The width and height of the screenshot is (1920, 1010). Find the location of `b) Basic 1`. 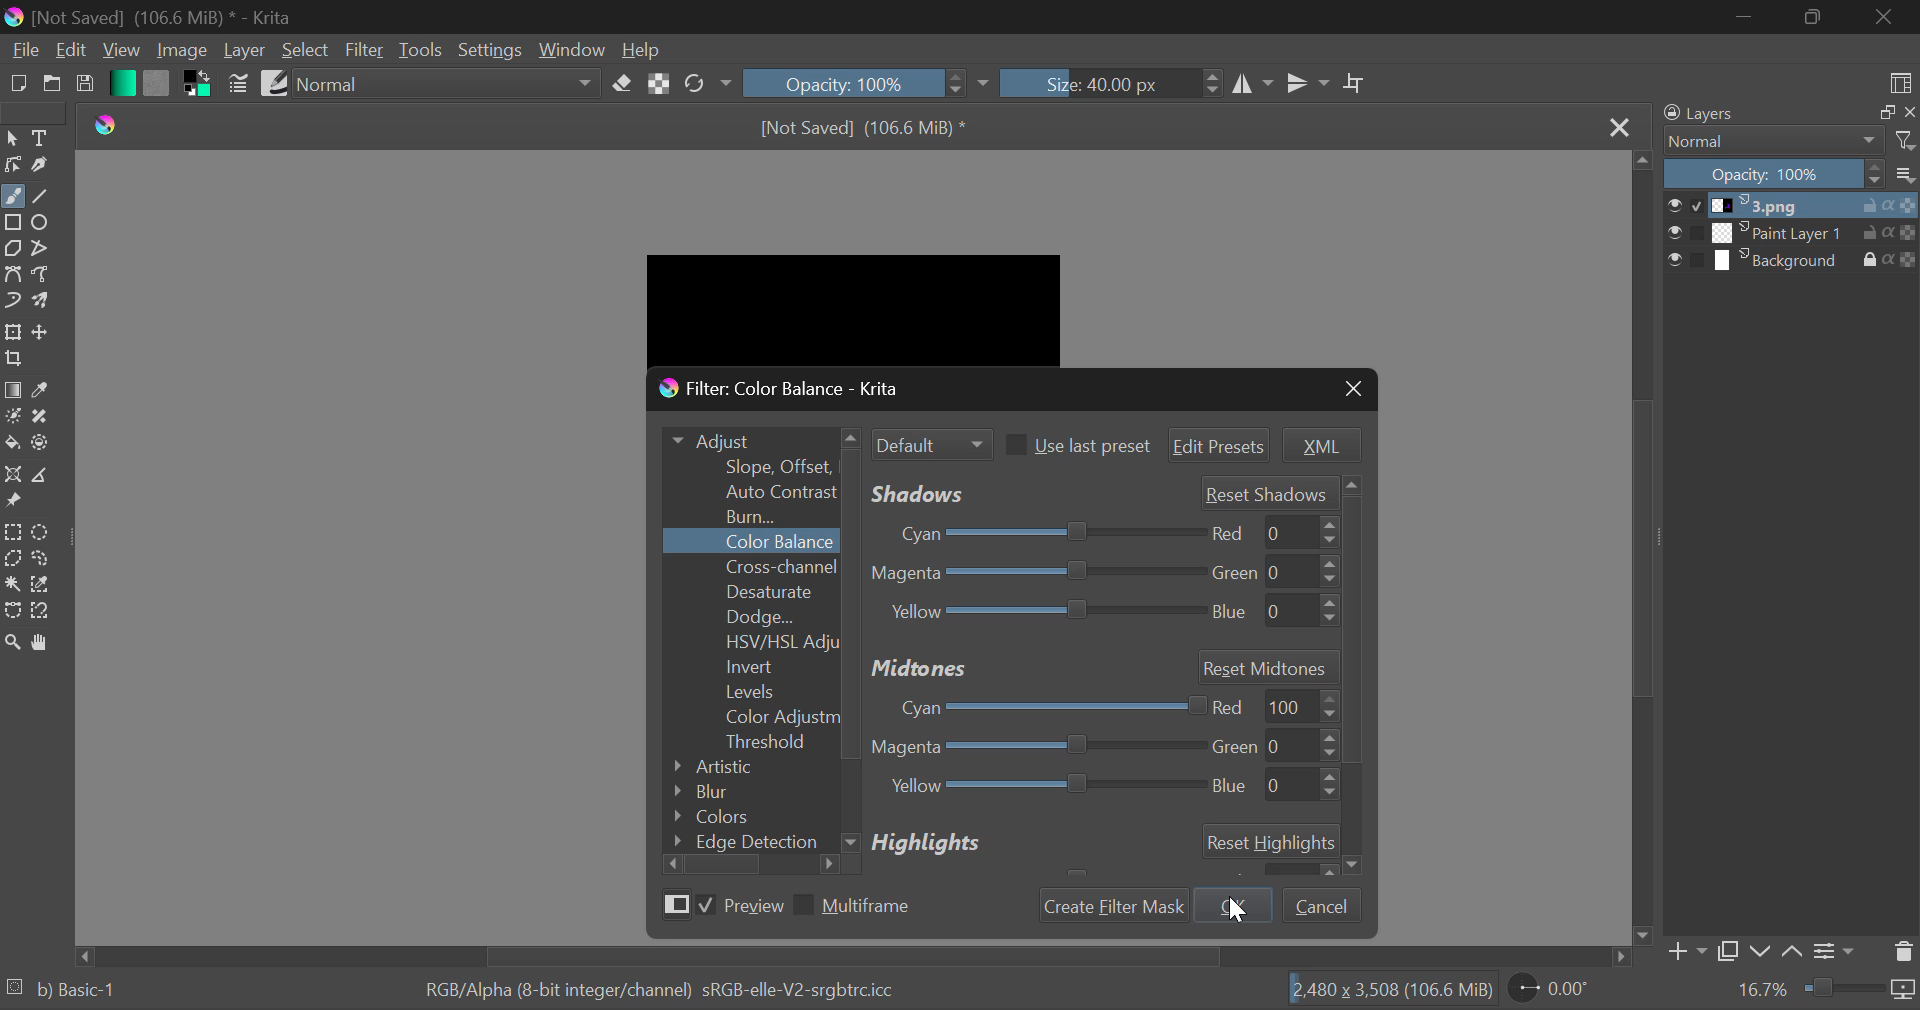

b) Basic 1 is located at coordinates (74, 992).